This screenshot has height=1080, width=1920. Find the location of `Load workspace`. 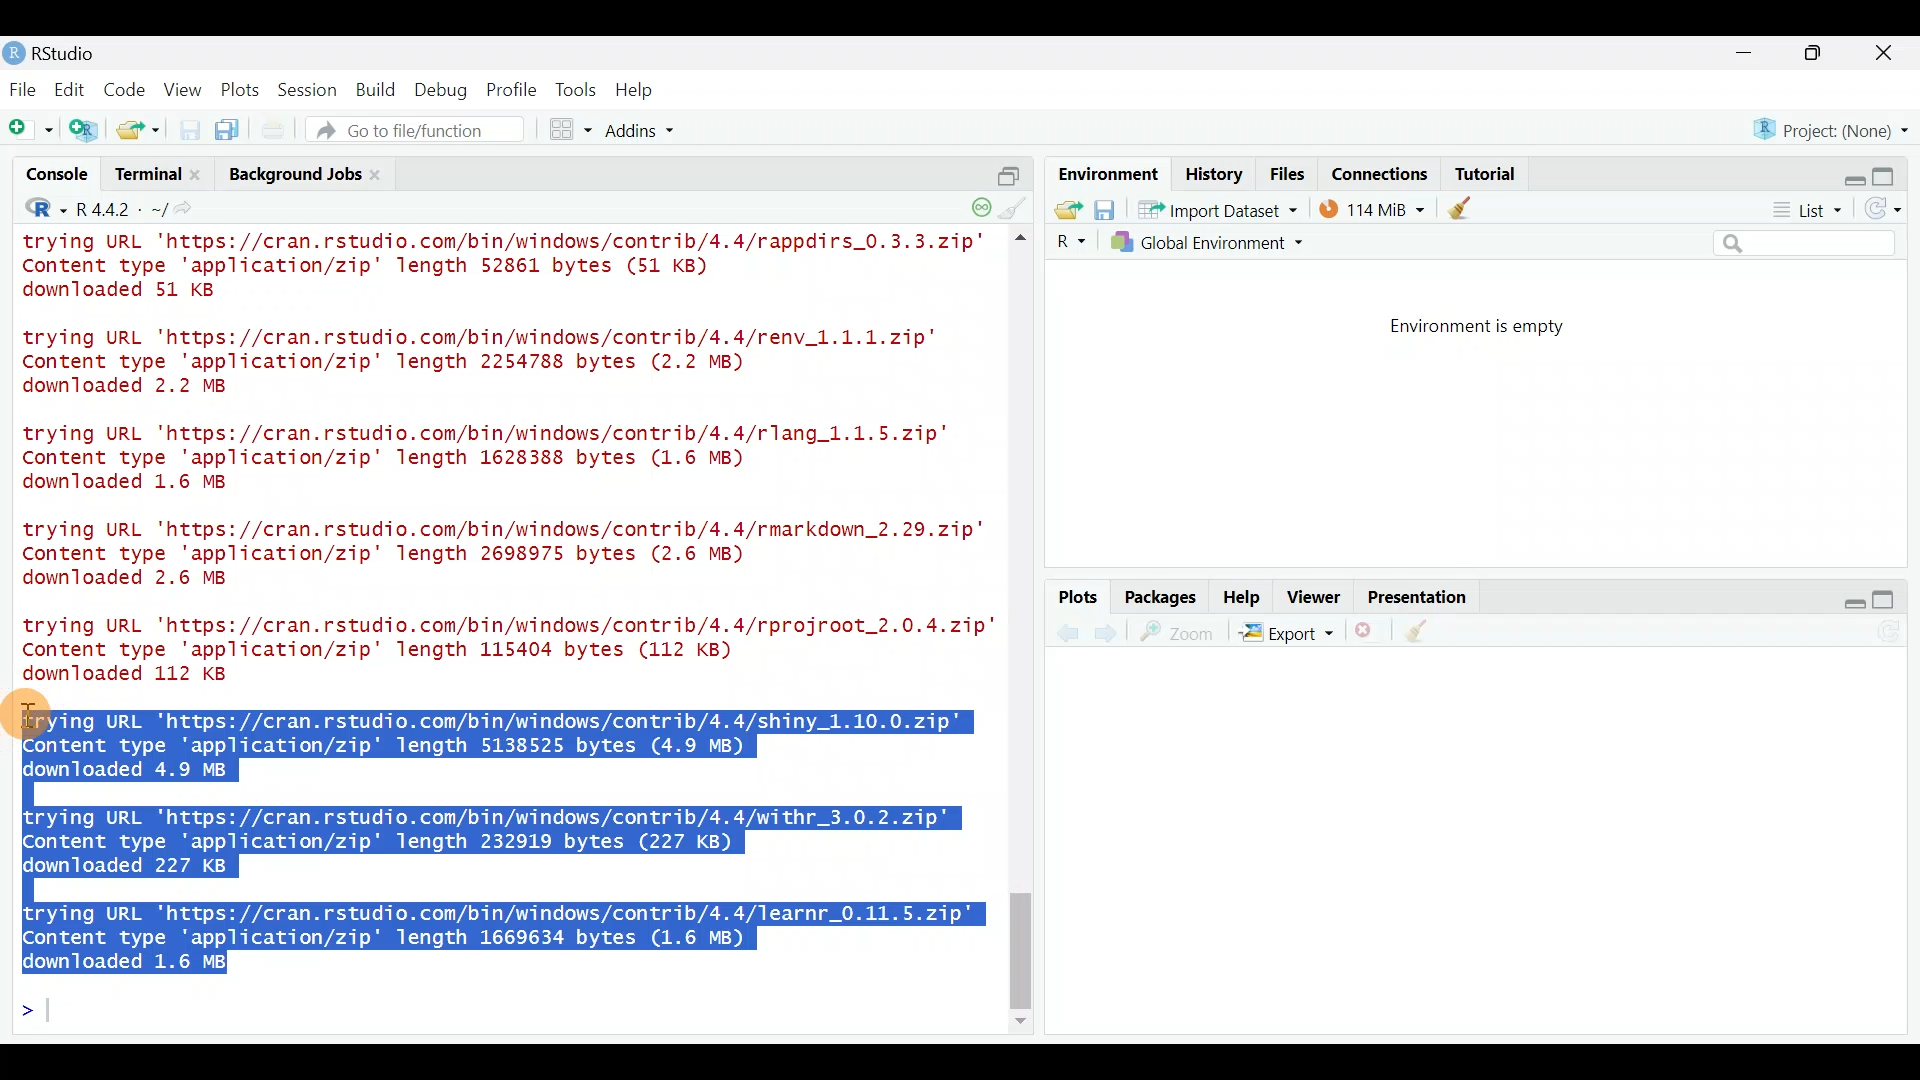

Load workspace is located at coordinates (1063, 209).